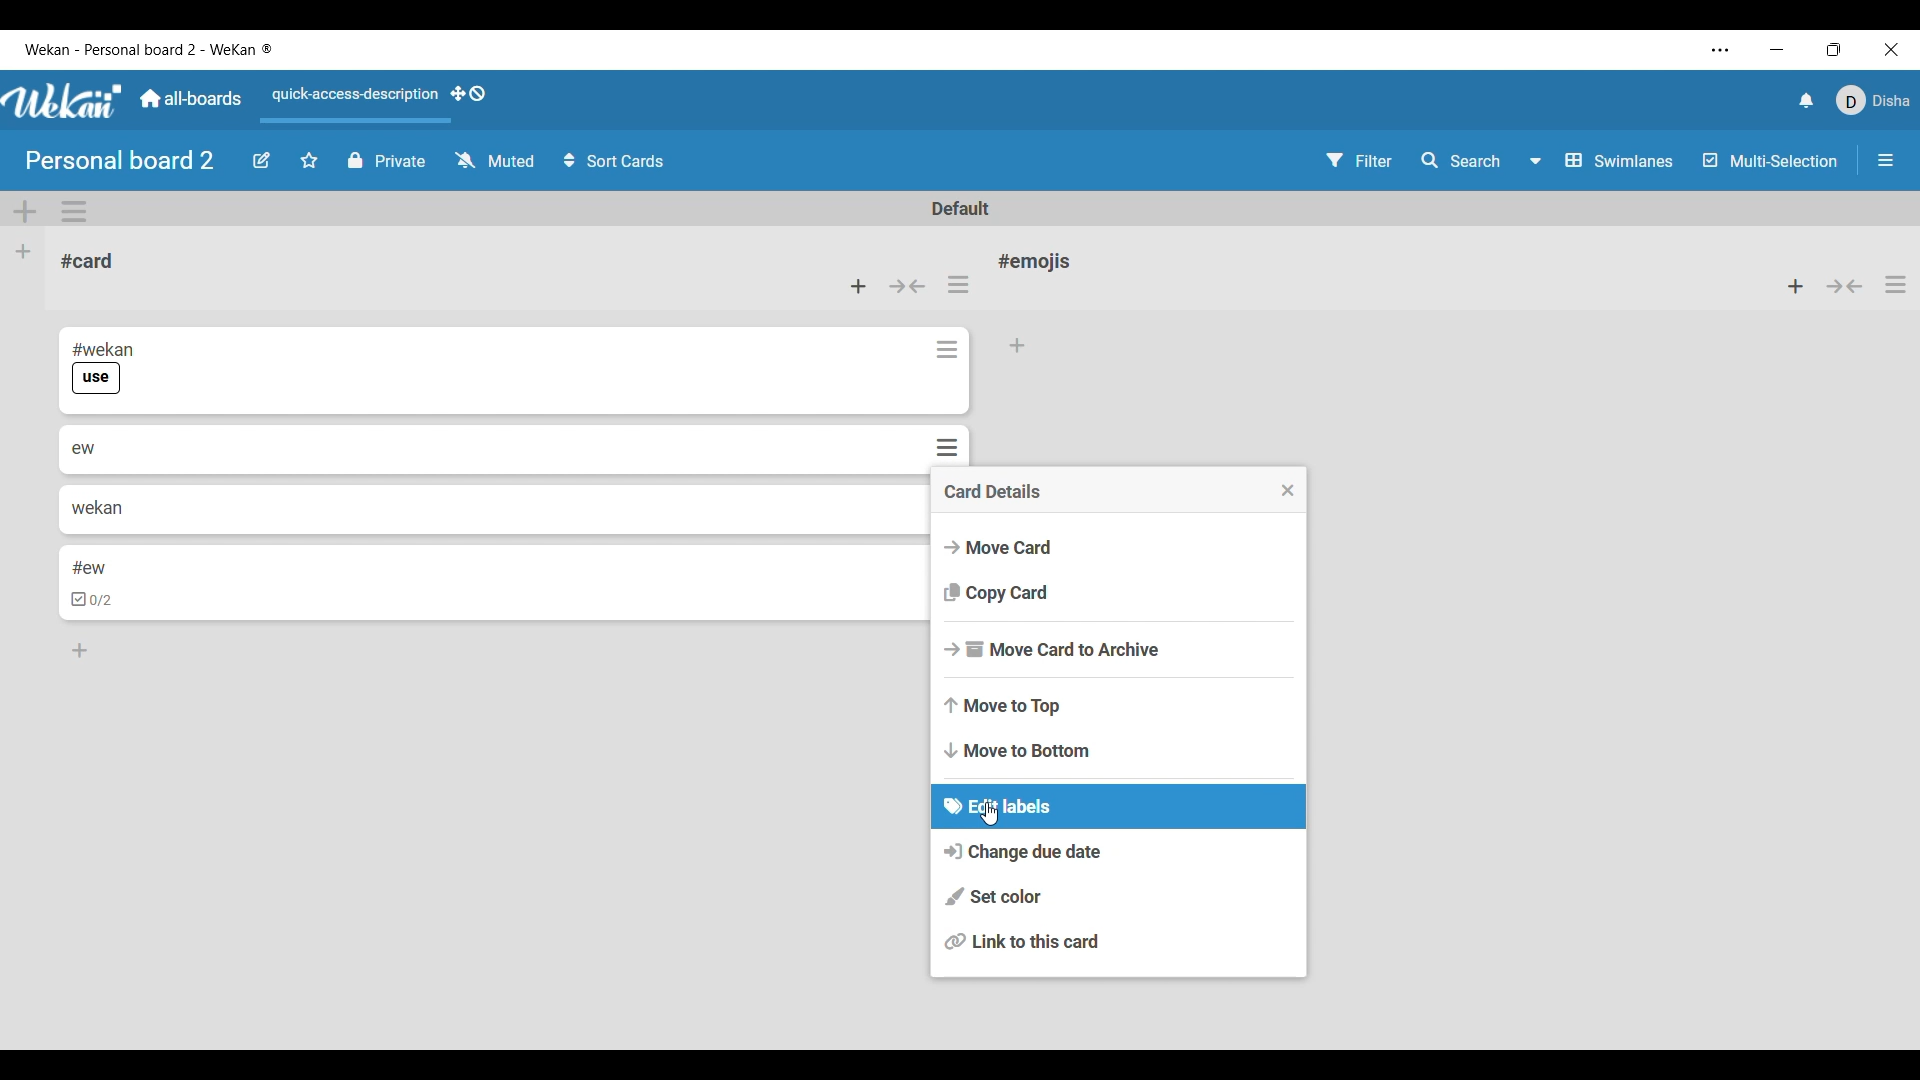 The height and width of the screenshot is (1080, 1920). I want to click on Software logo, so click(63, 101).